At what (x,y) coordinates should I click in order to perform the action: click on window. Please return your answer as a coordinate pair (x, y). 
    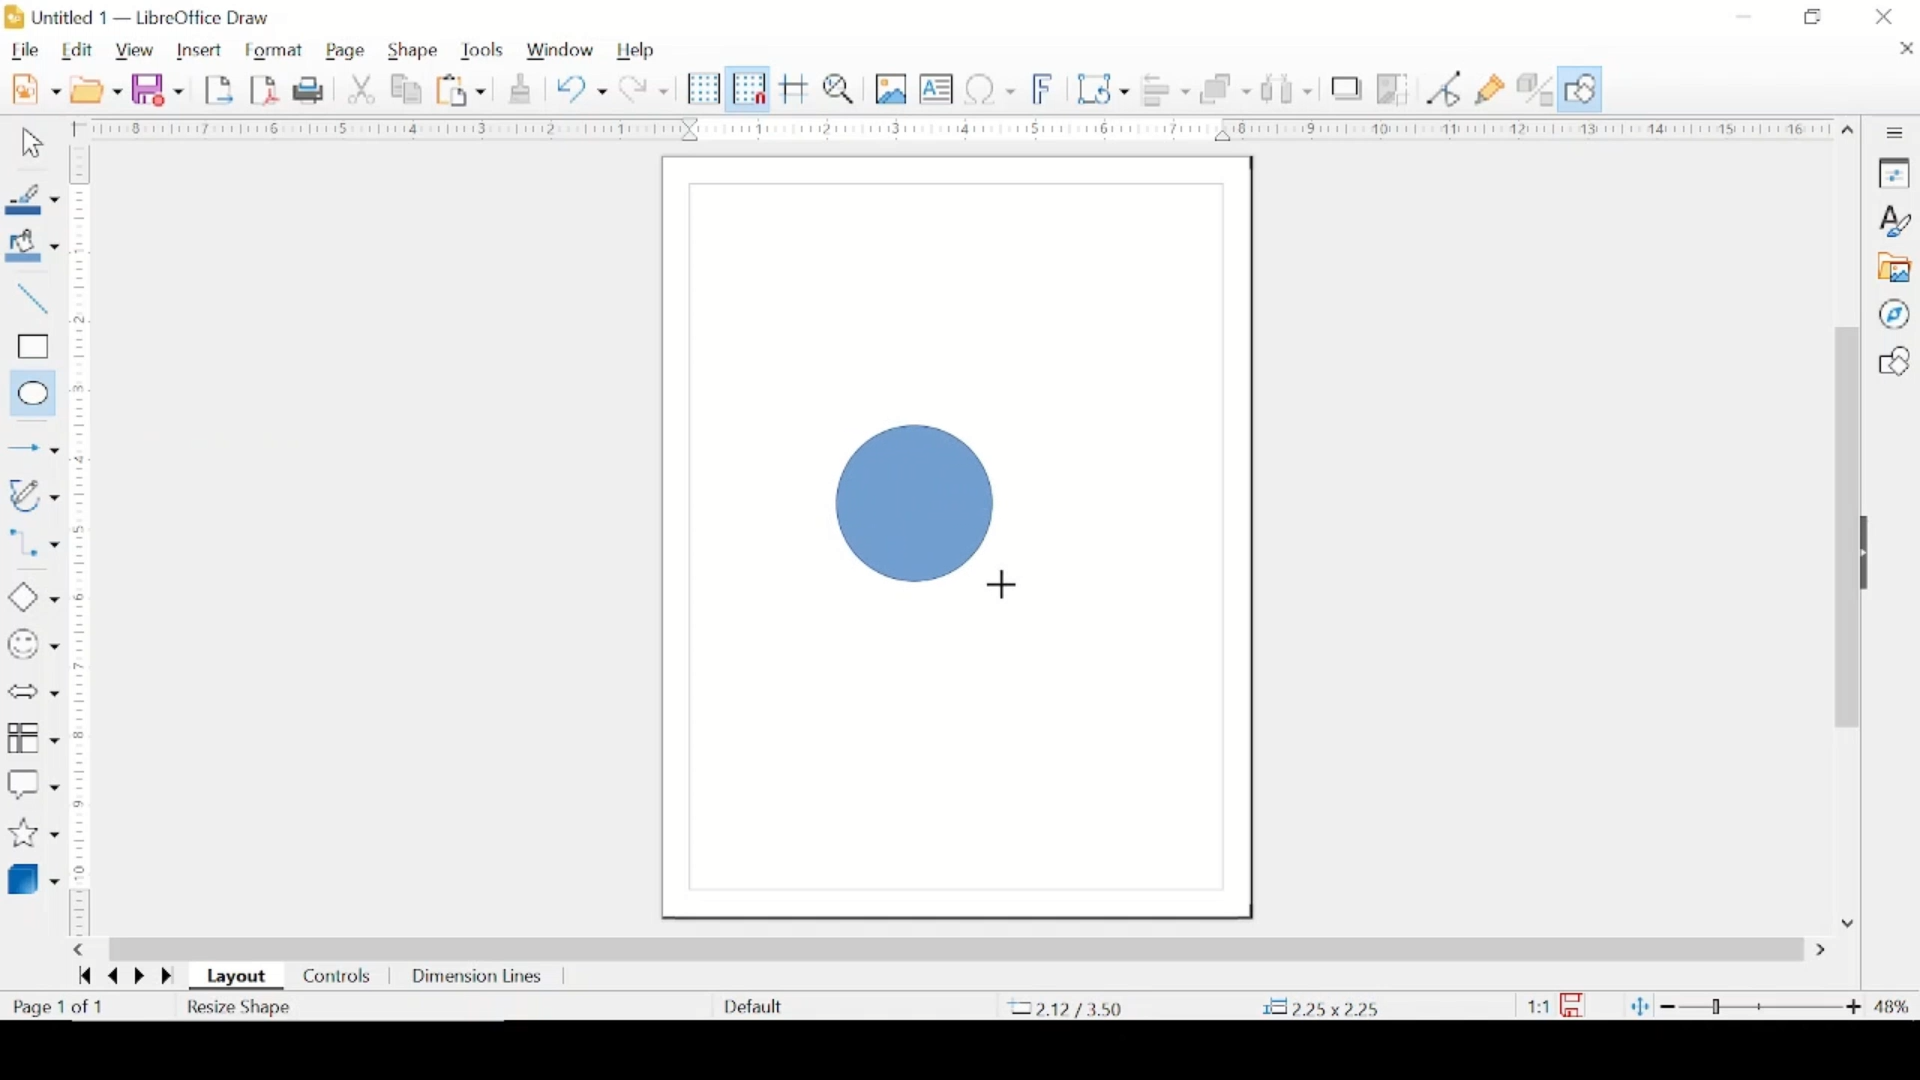
    Looking at the image, I should click on (560, 51).